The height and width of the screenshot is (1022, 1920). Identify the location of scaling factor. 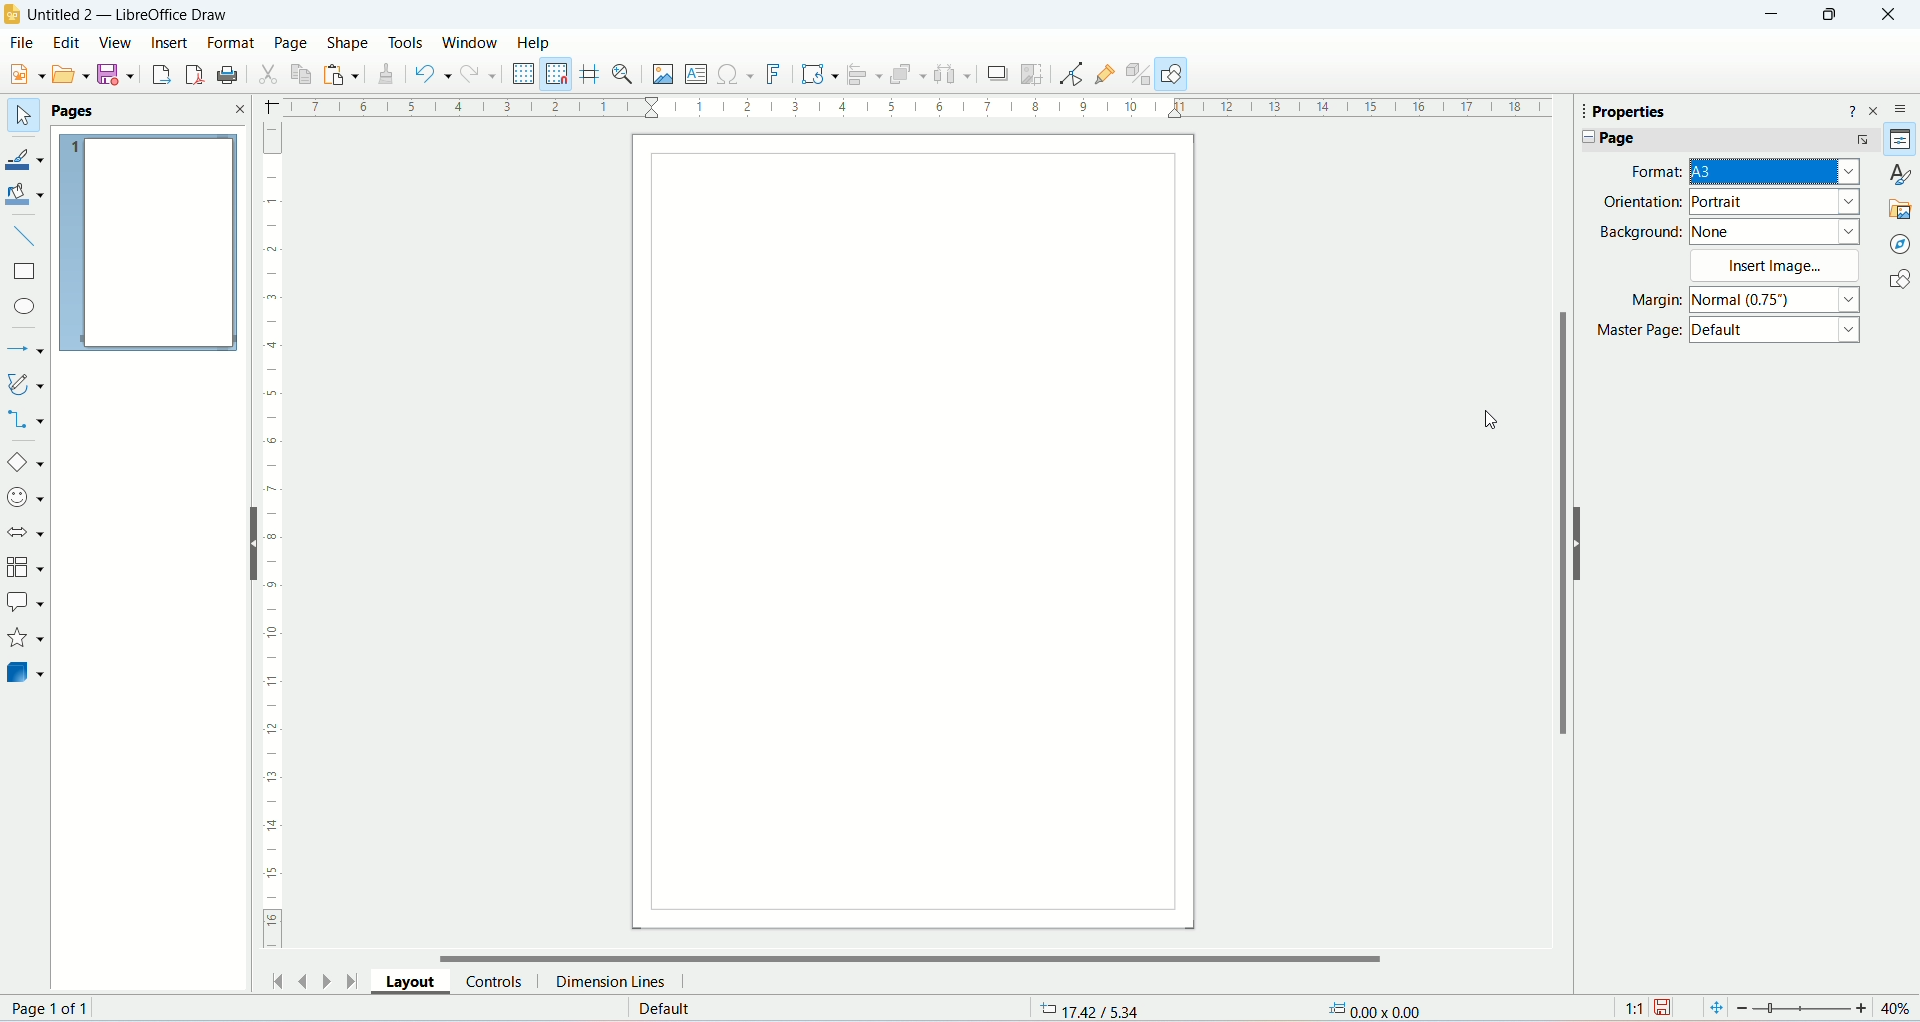
(1634, 1006).